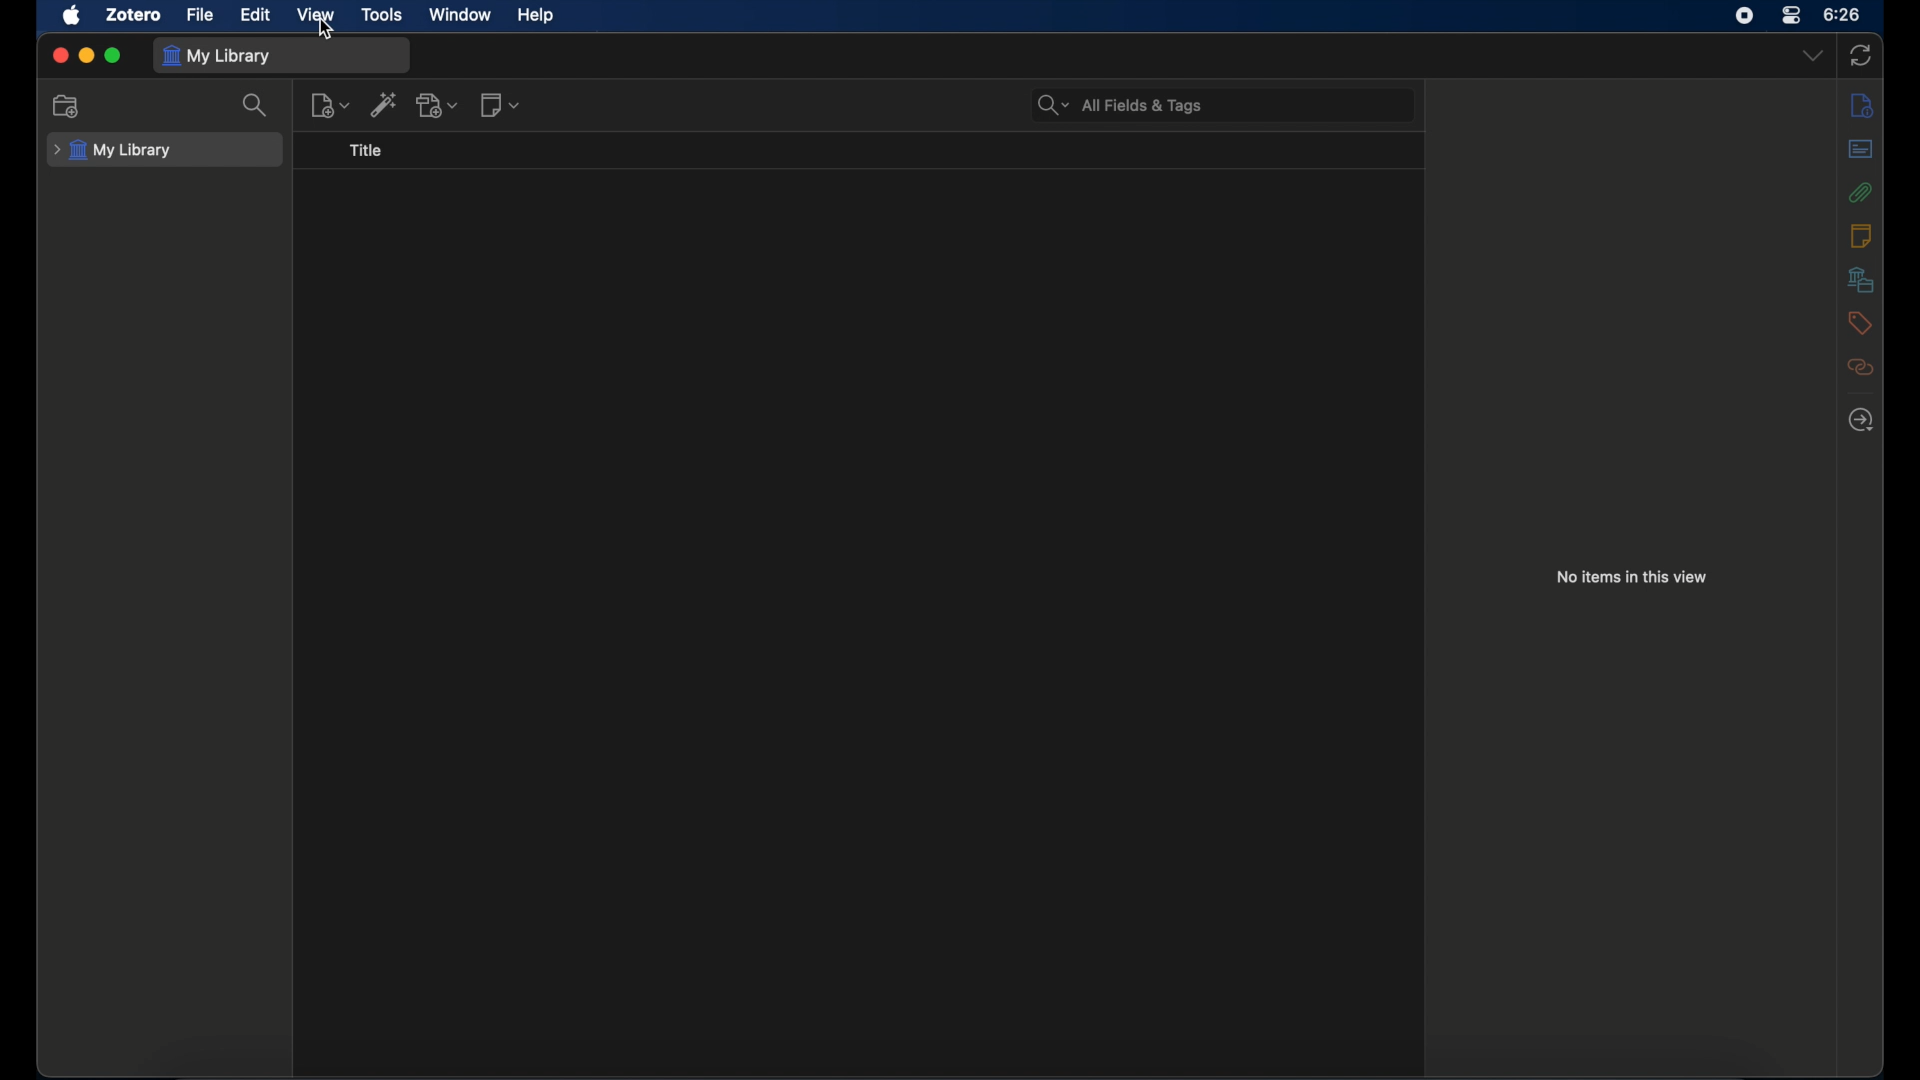 The width and height of the screenshot is (1920, 1080). Describe the element at coordinates (383, 14) in the screenshot. I see `tools` at that location.